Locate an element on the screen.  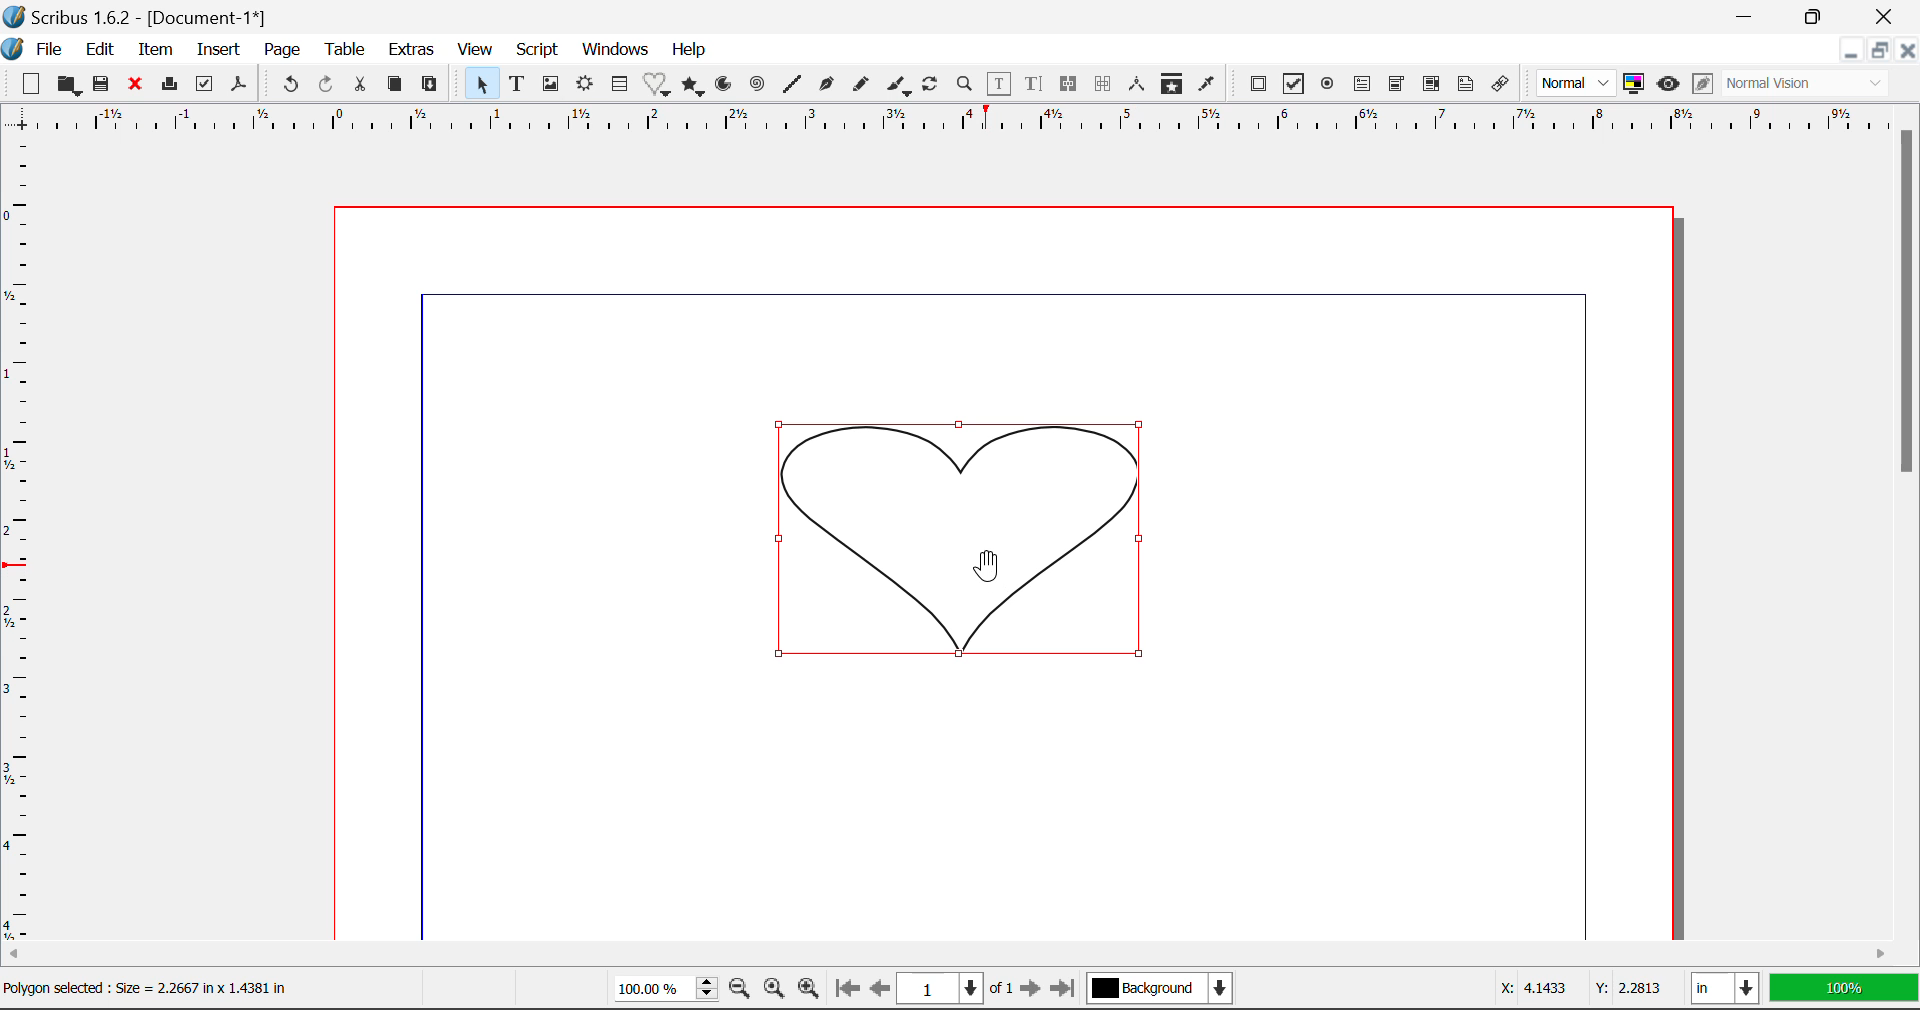
Vertical Page Margins is located at coordinates (943, 123).